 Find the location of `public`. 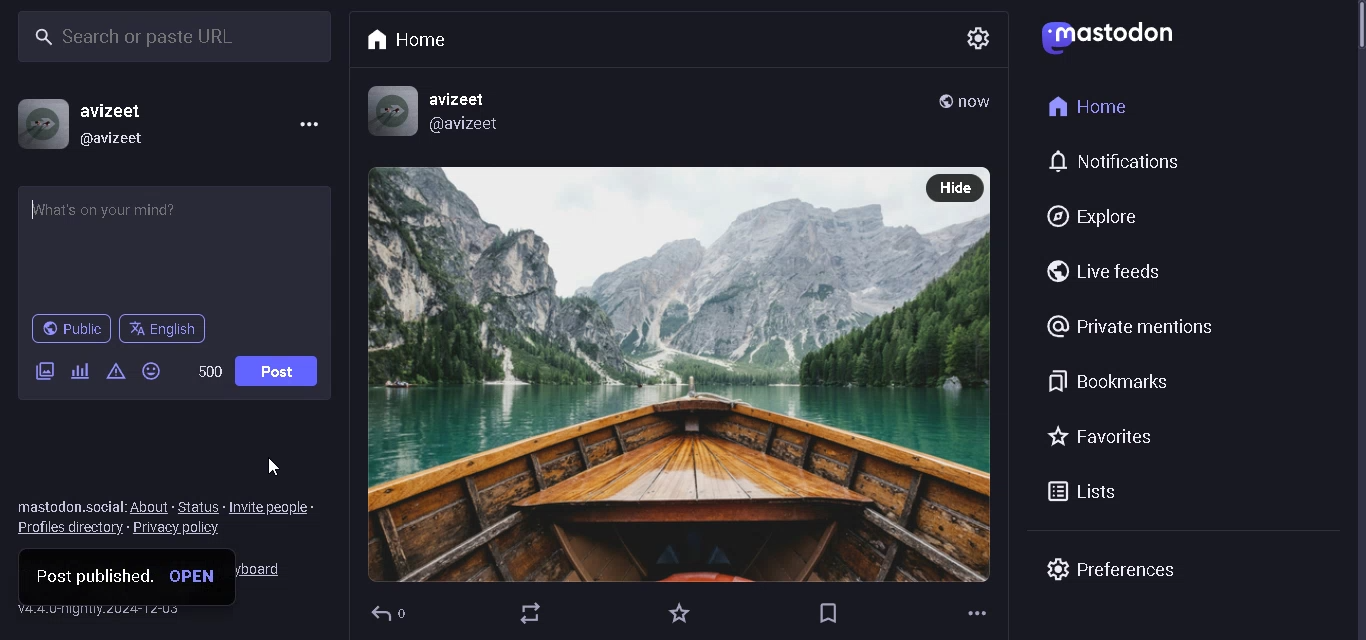

public is located at coordinates (69, 327).